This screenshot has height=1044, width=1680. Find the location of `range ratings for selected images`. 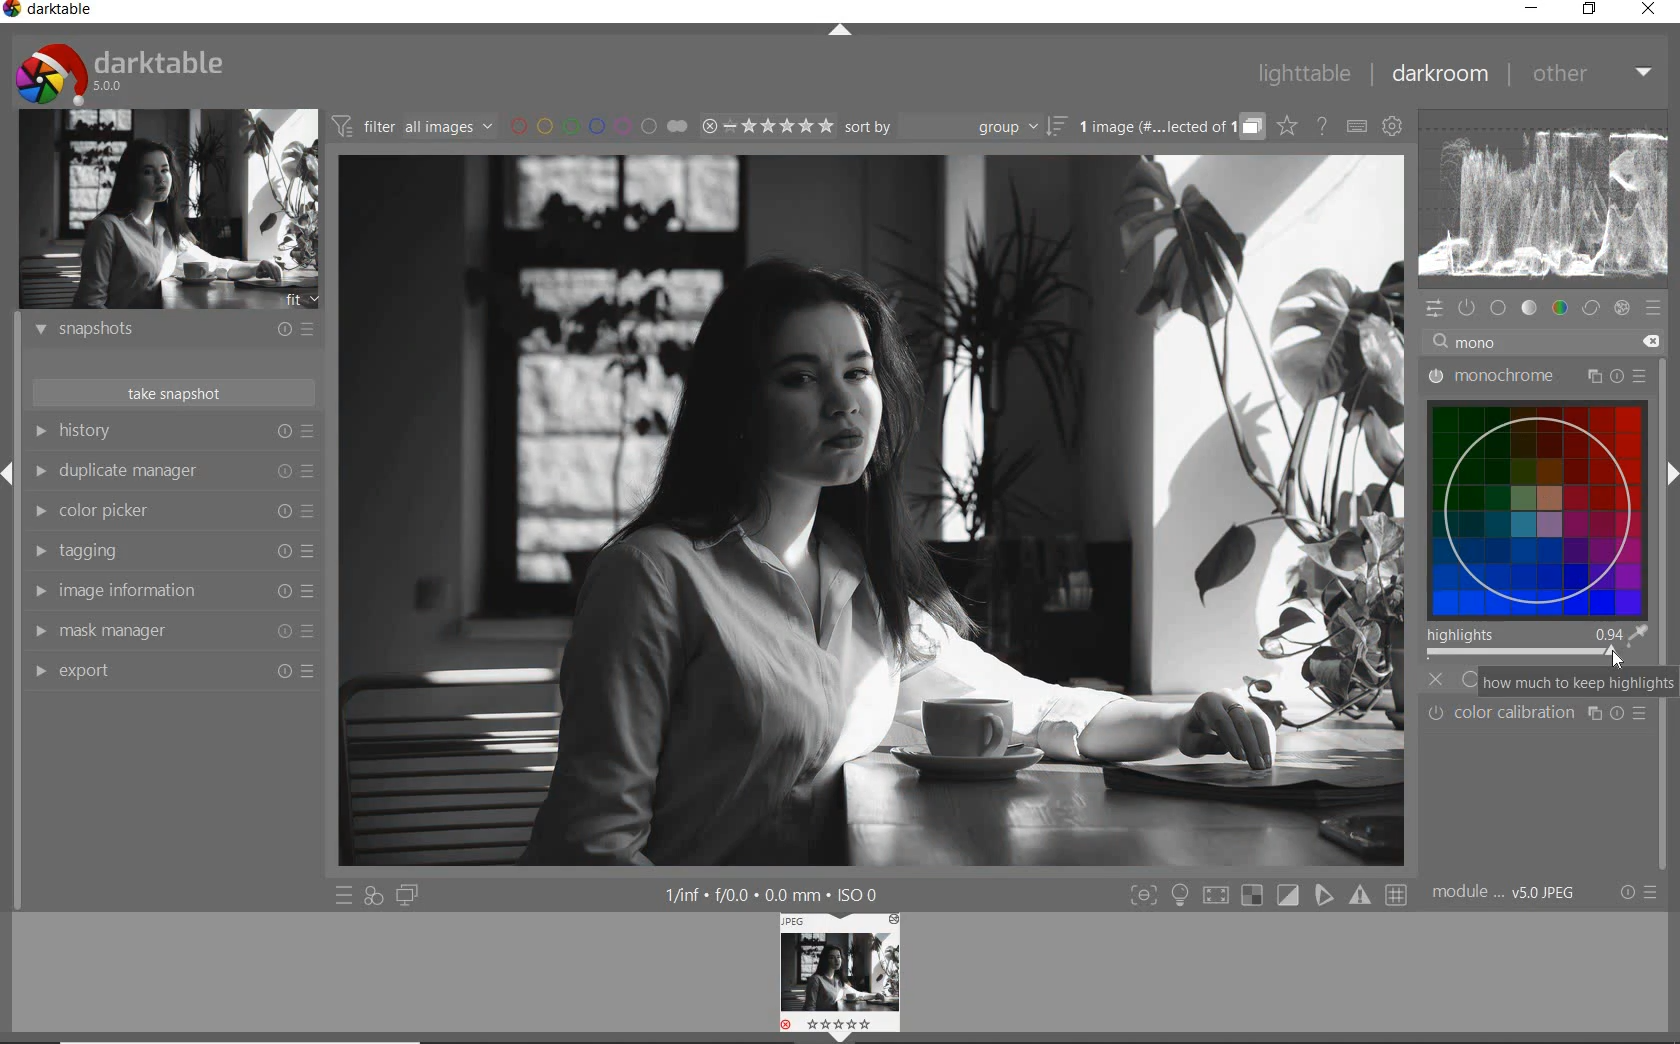

range ratings for selected images is located at coordinates (766, 128).